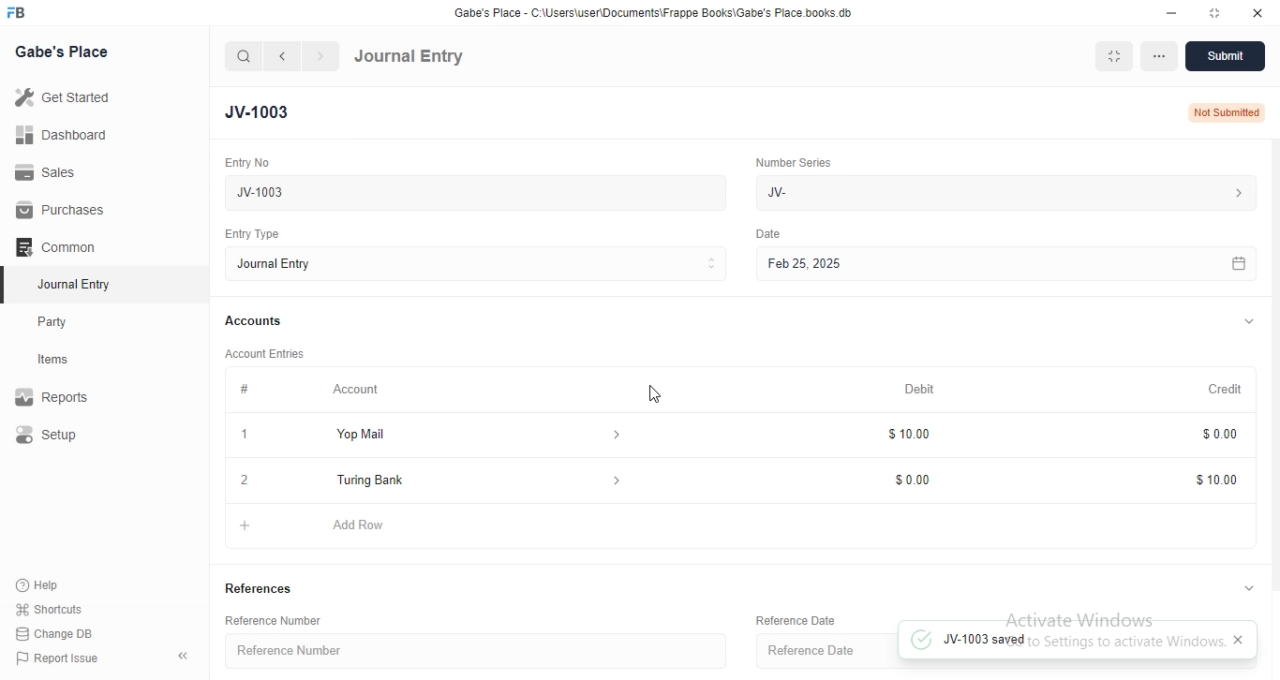  What do you see at coordinates (67, 397) in the screenshot?
I see `Report` at bounding box center [67, 397].